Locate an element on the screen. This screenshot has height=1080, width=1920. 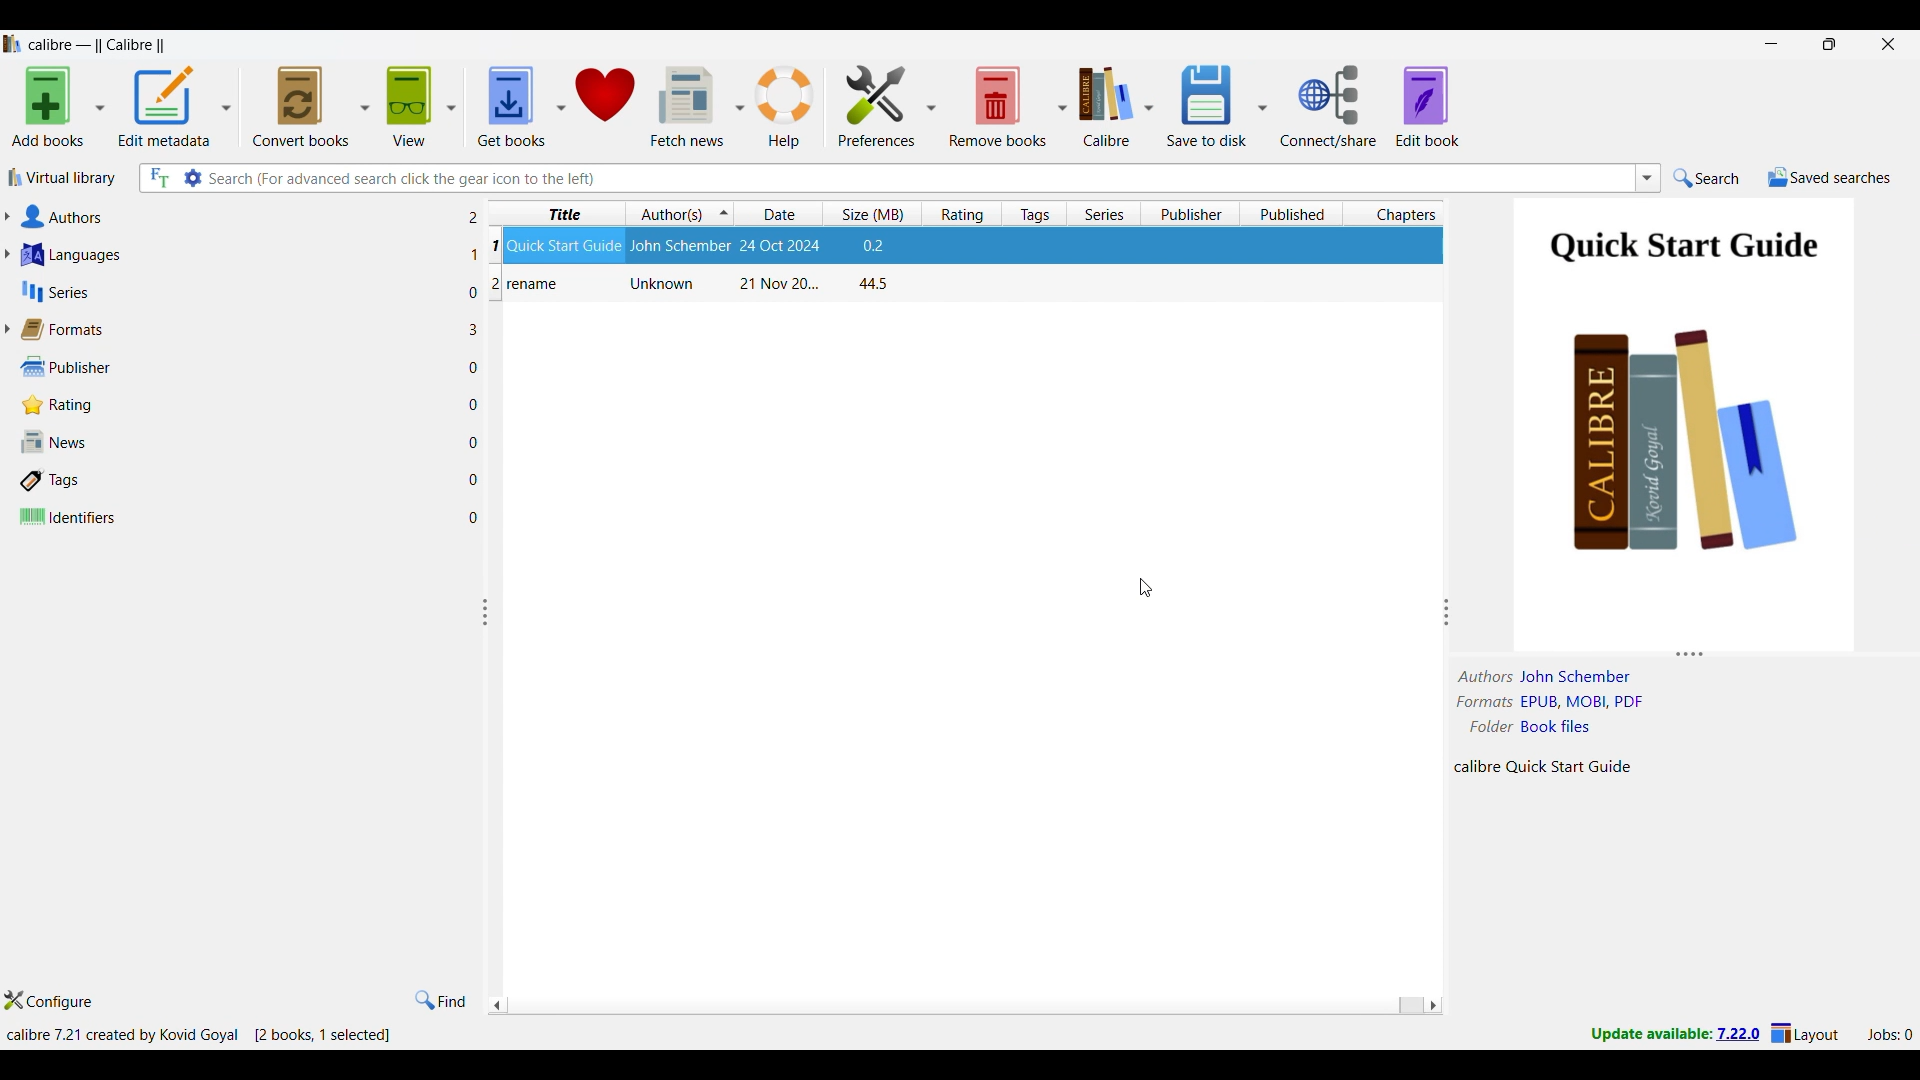
Book preview is located at coordinates (1689, 422).